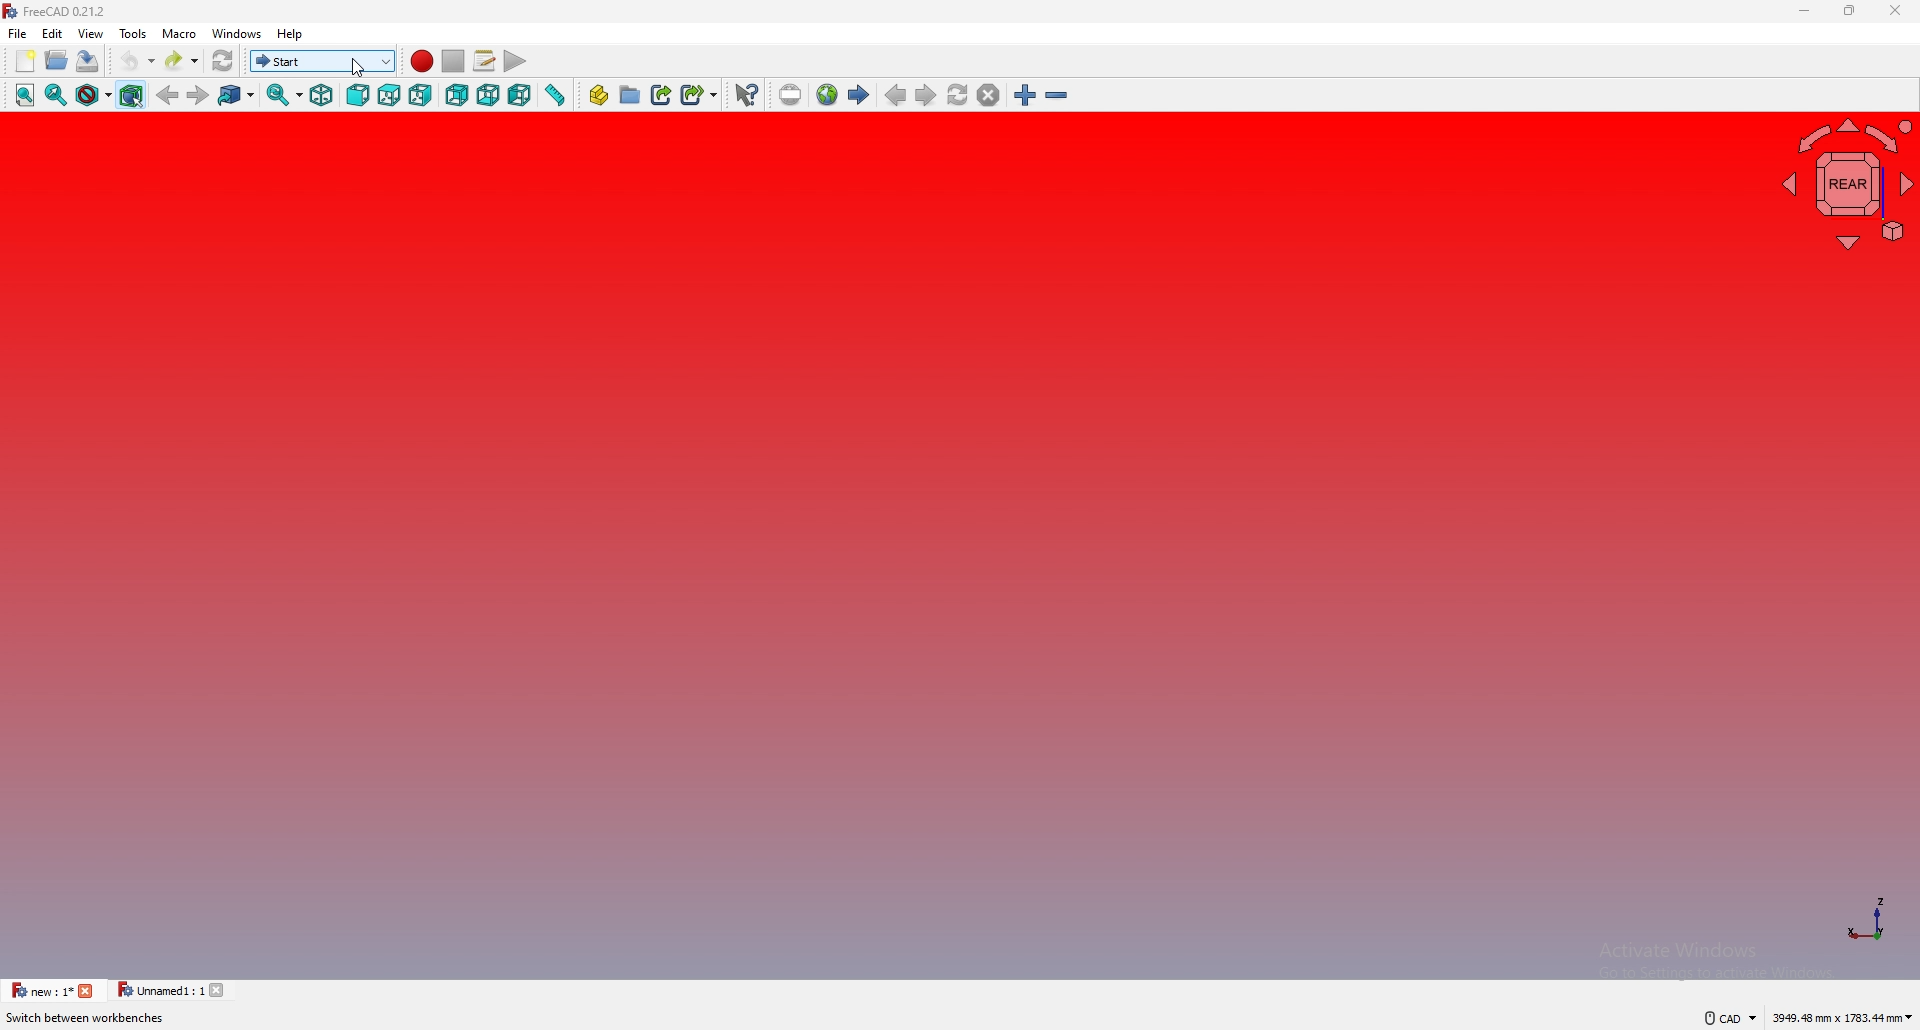  I want to click on execute macro, so click(515, 61).